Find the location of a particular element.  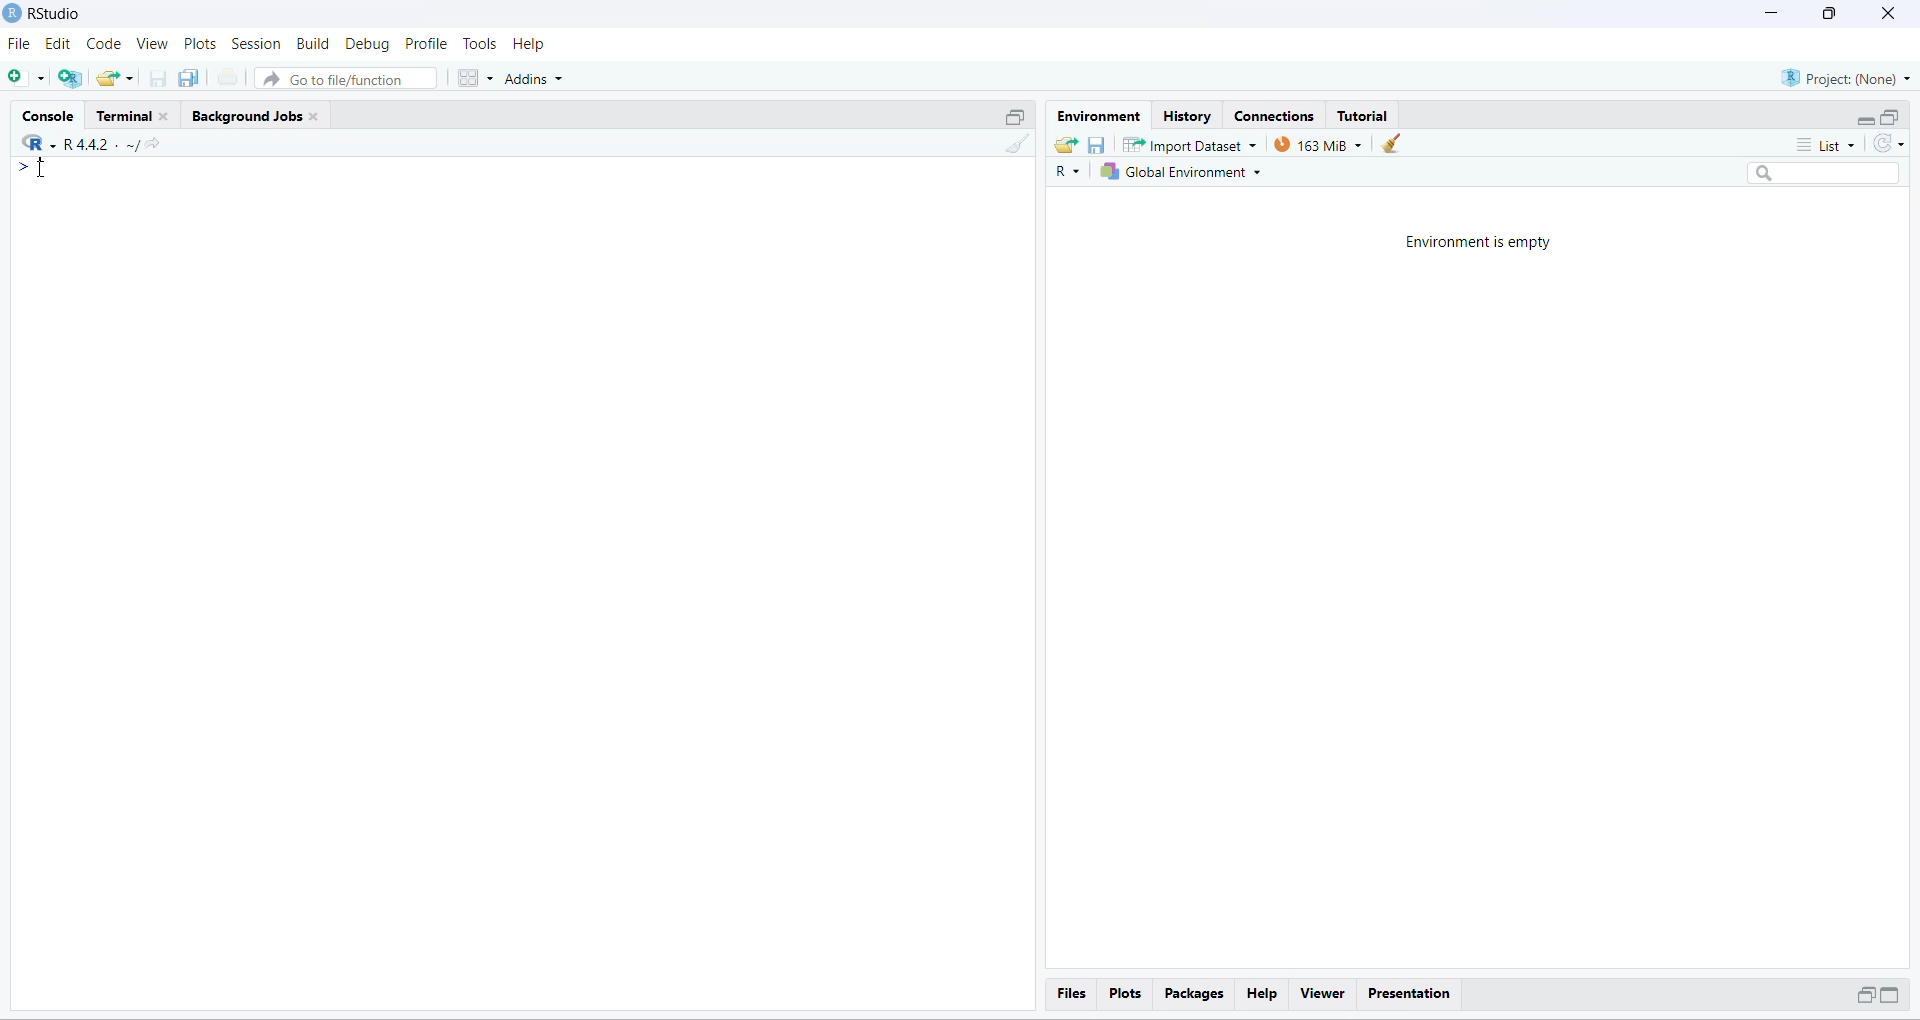

History is located at coordinates (1187, 114).